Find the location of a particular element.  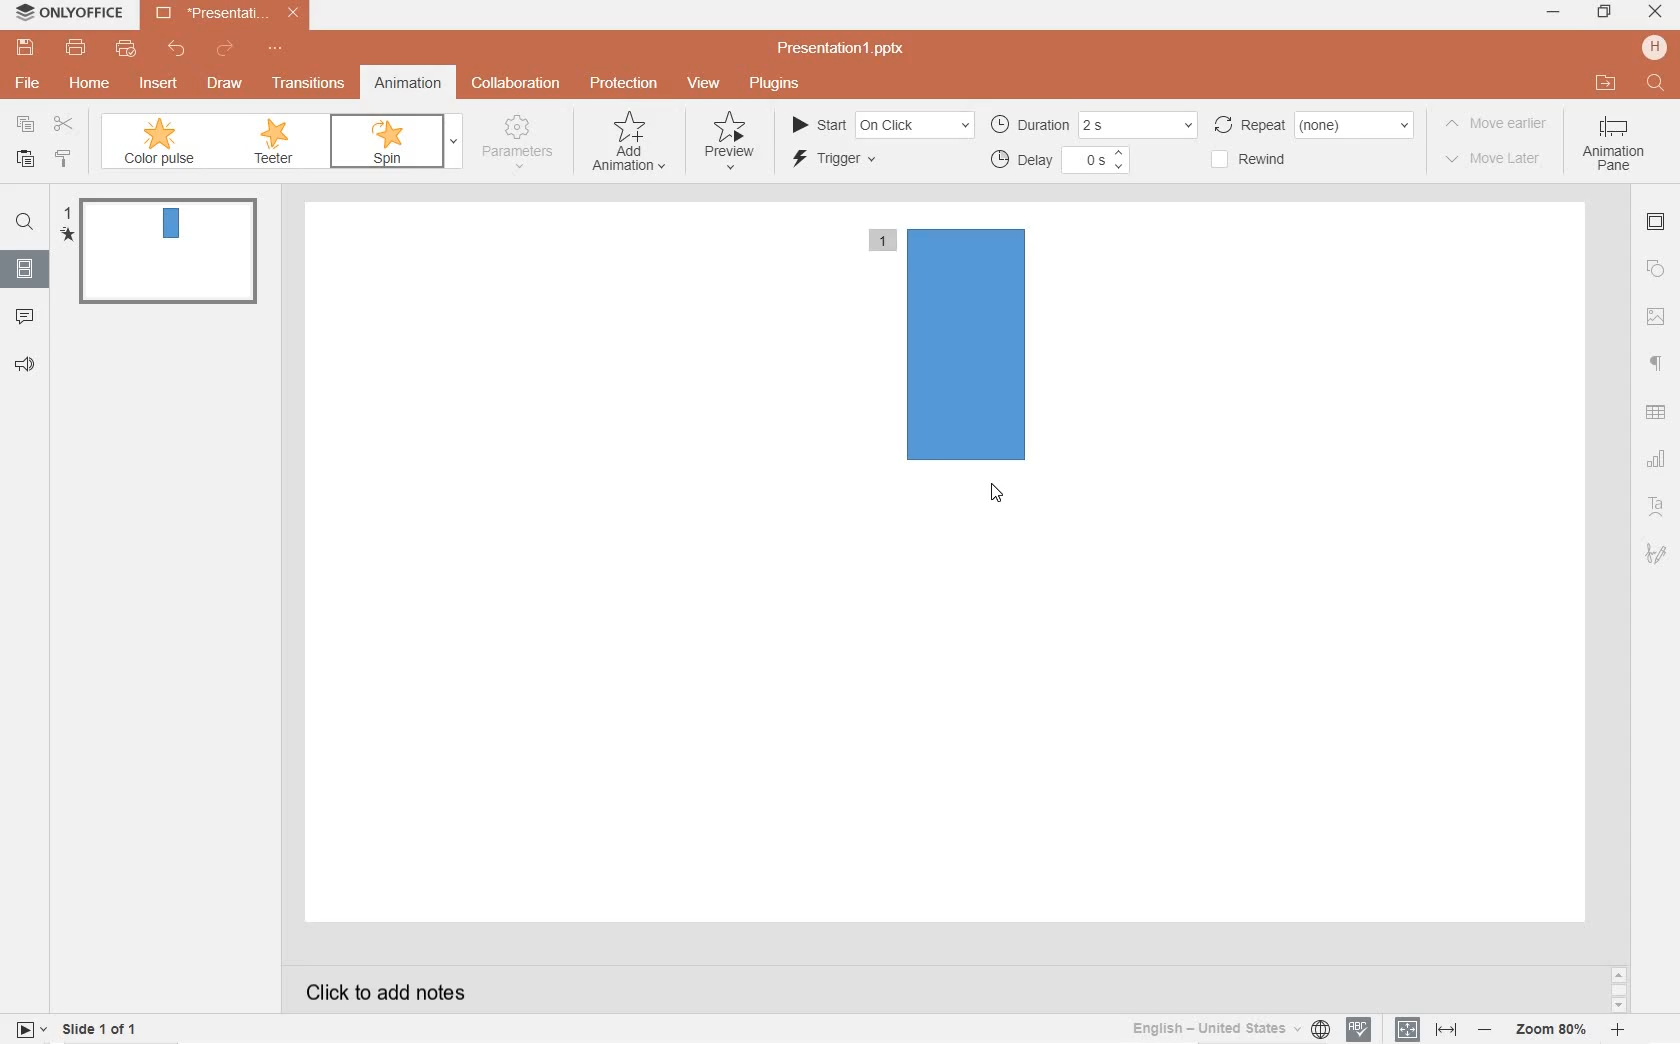

FIND is located at coordinates (1657, 84).